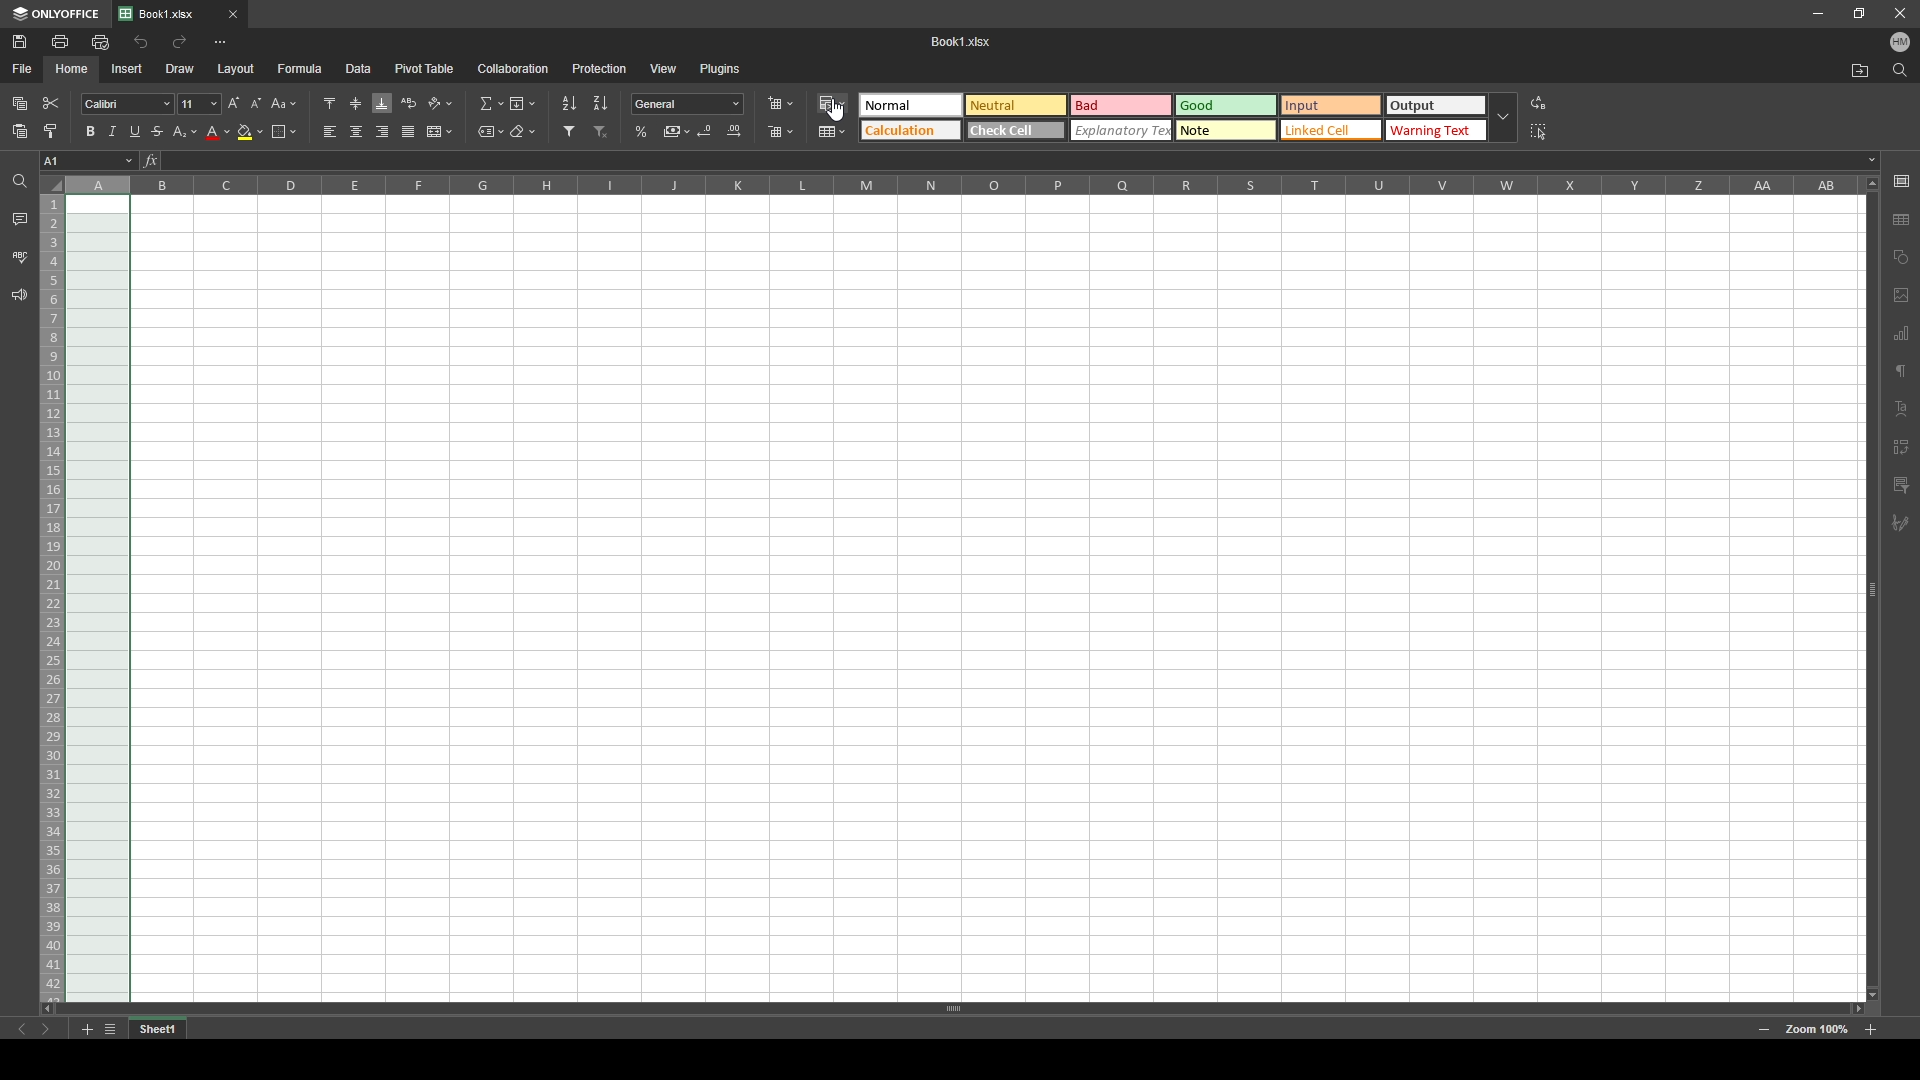 The height and width of the screenshot is (1080, 1920). Describe the element at coordinates (960, 184) in the screenshot. I see `cell columns` at that location.